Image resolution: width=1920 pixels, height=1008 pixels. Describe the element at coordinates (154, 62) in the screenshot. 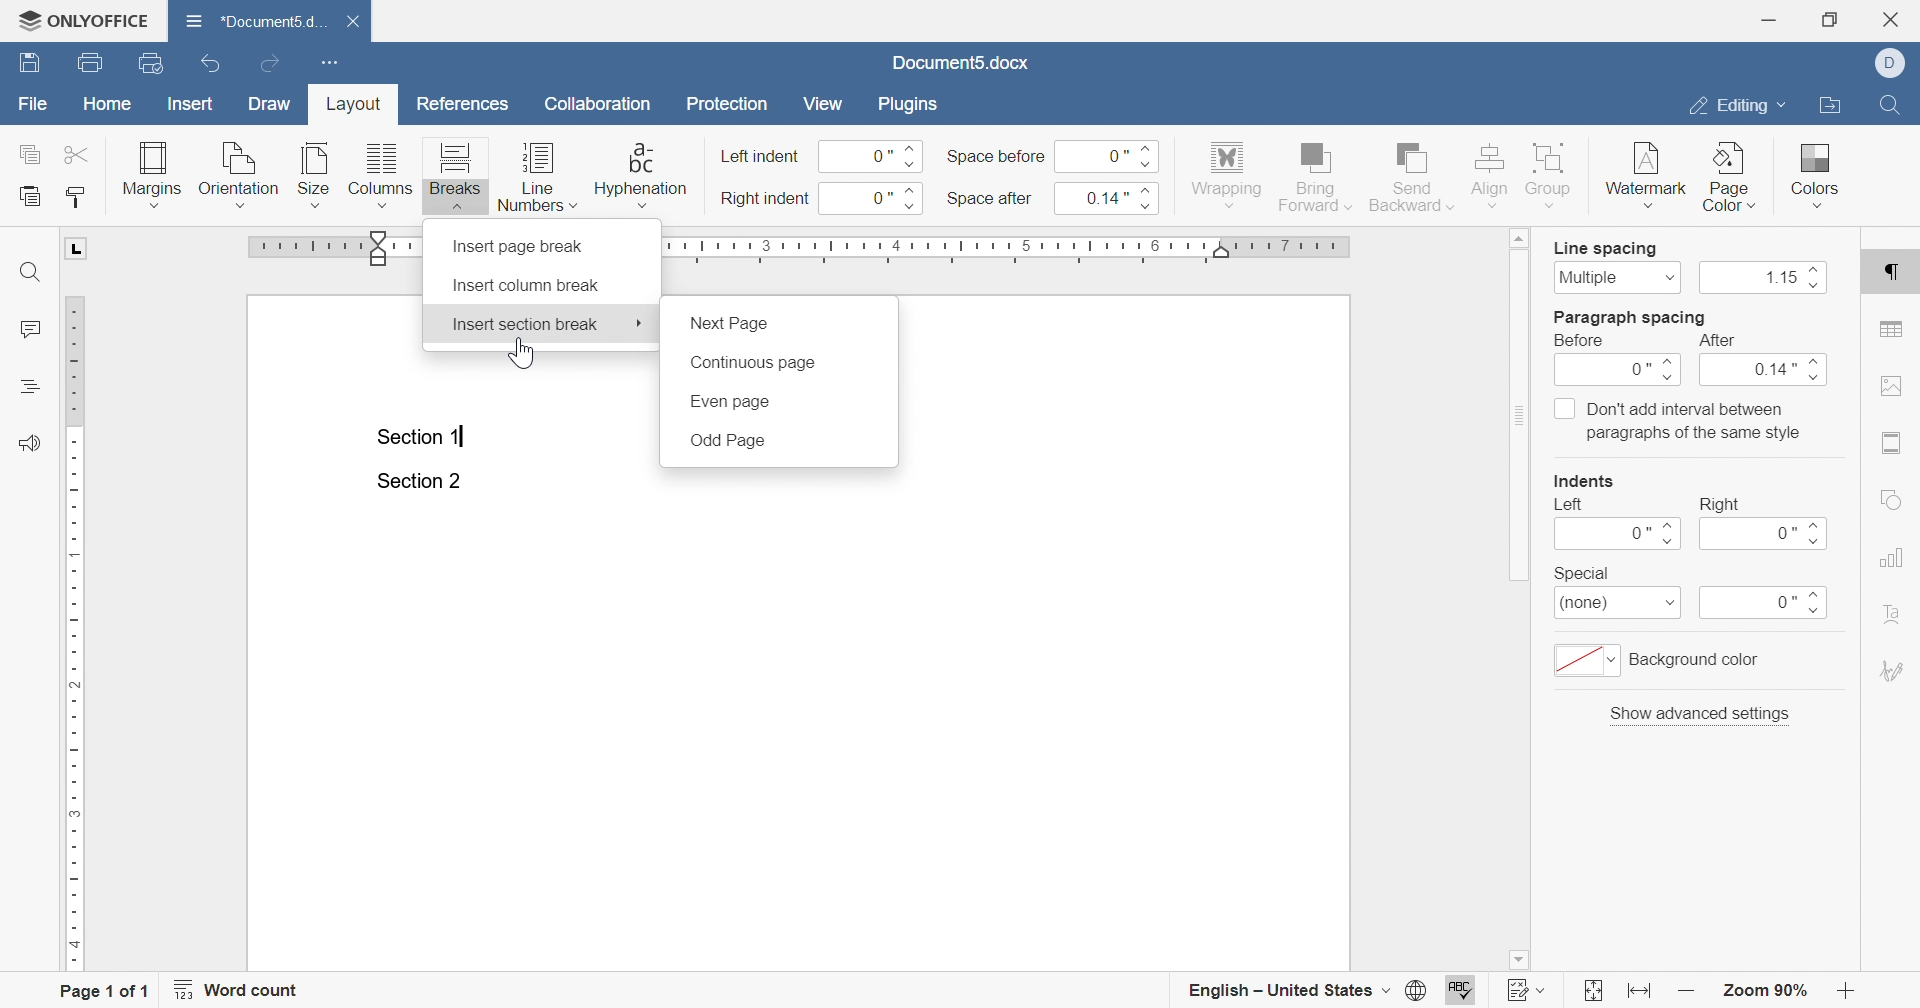

I see `quick print` at that location.